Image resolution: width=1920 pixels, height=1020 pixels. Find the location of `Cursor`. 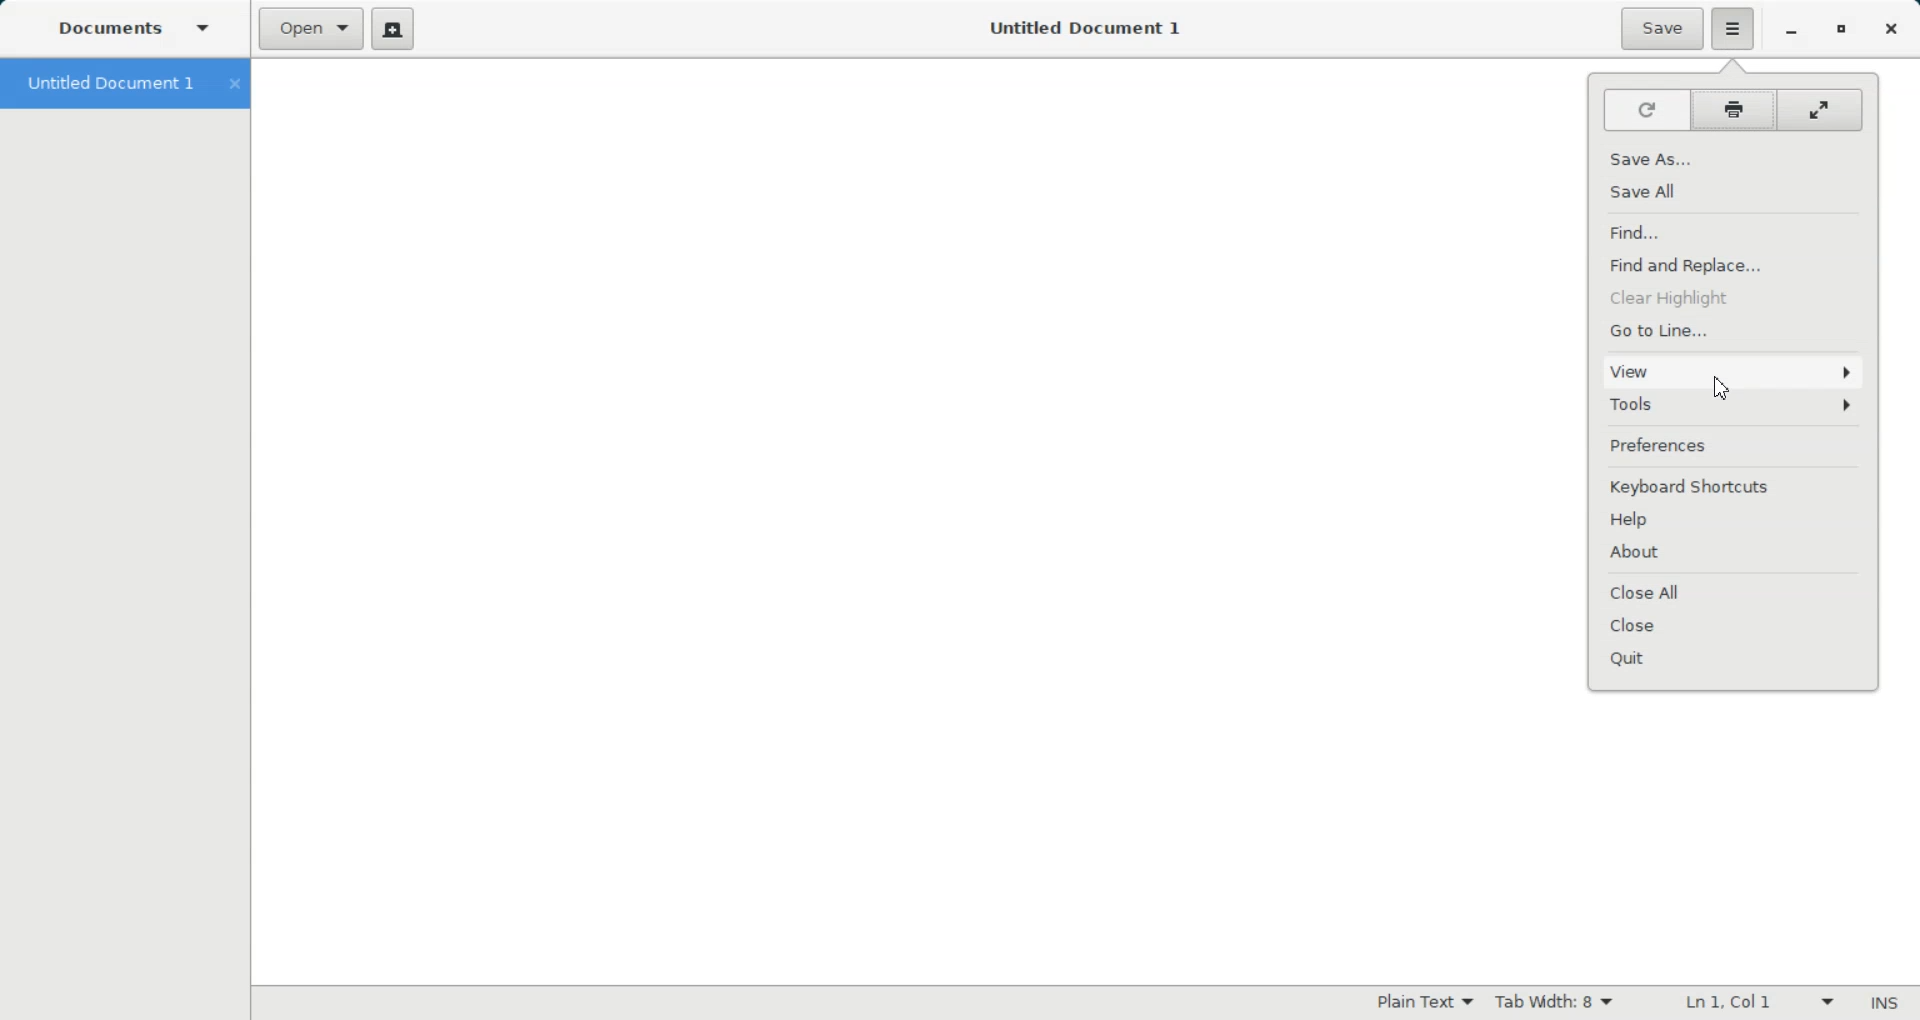

Cursor is located at coordinates (1722, 388).